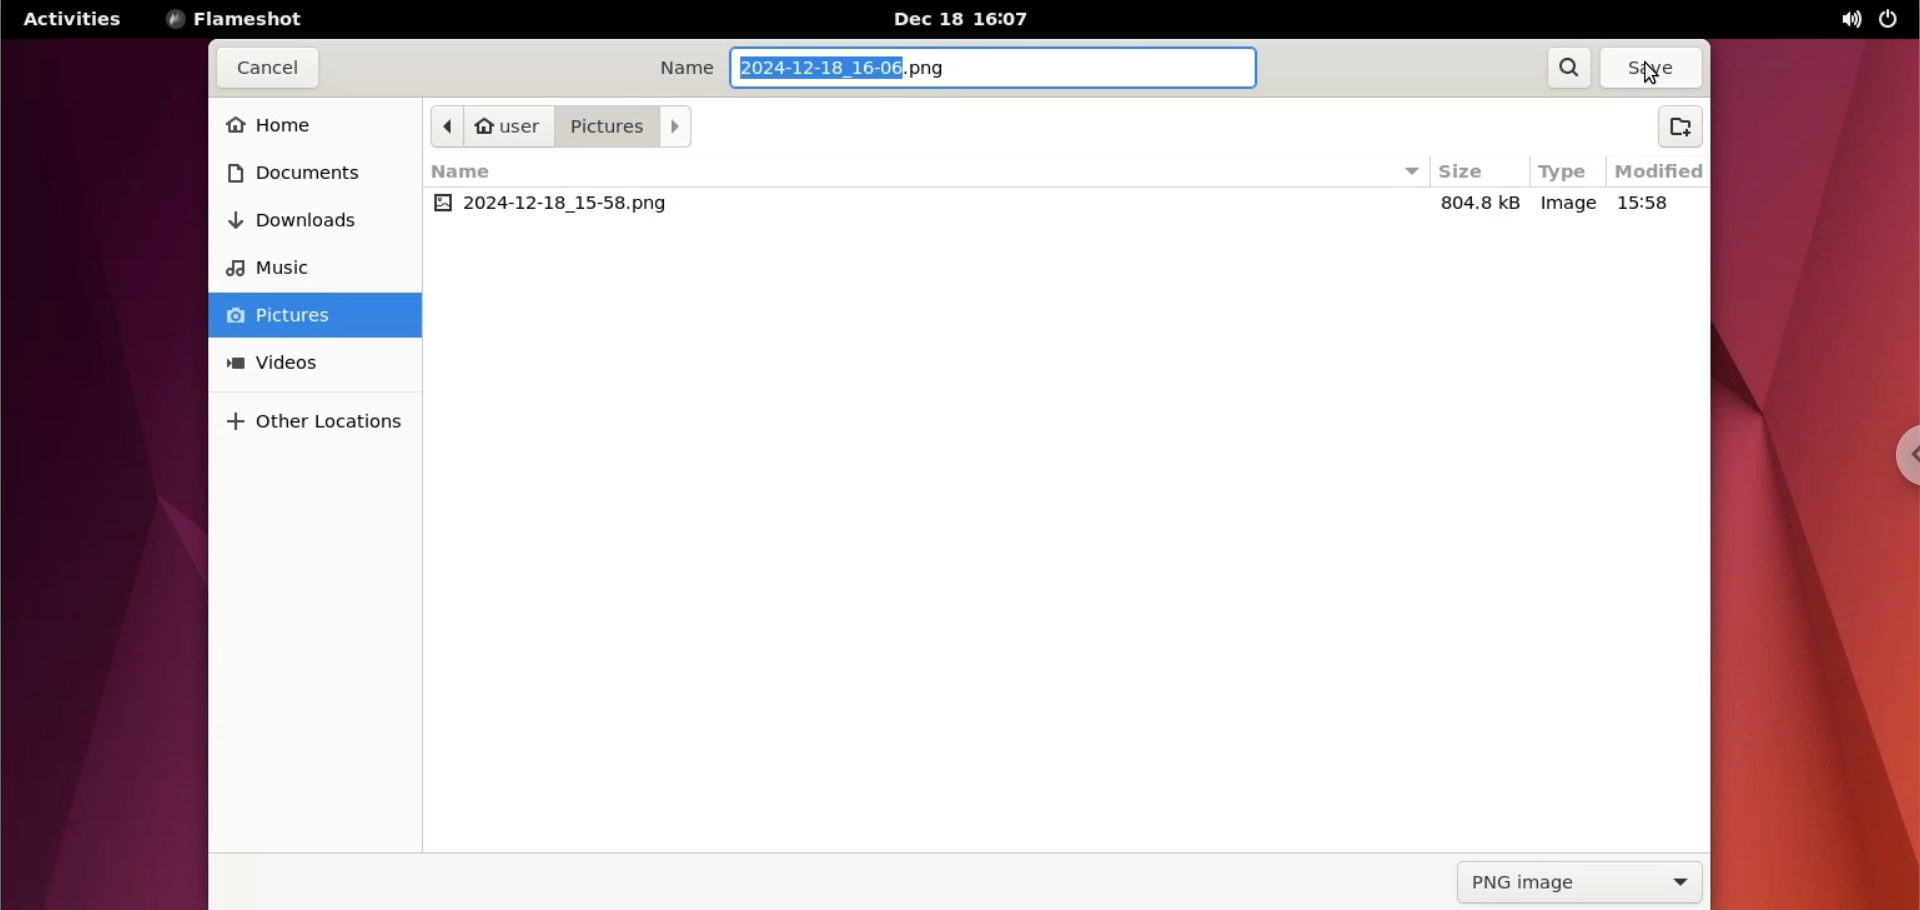 This screenshot has height=910, width=1920. I want to click on Flameshot options, so click(241, 20).